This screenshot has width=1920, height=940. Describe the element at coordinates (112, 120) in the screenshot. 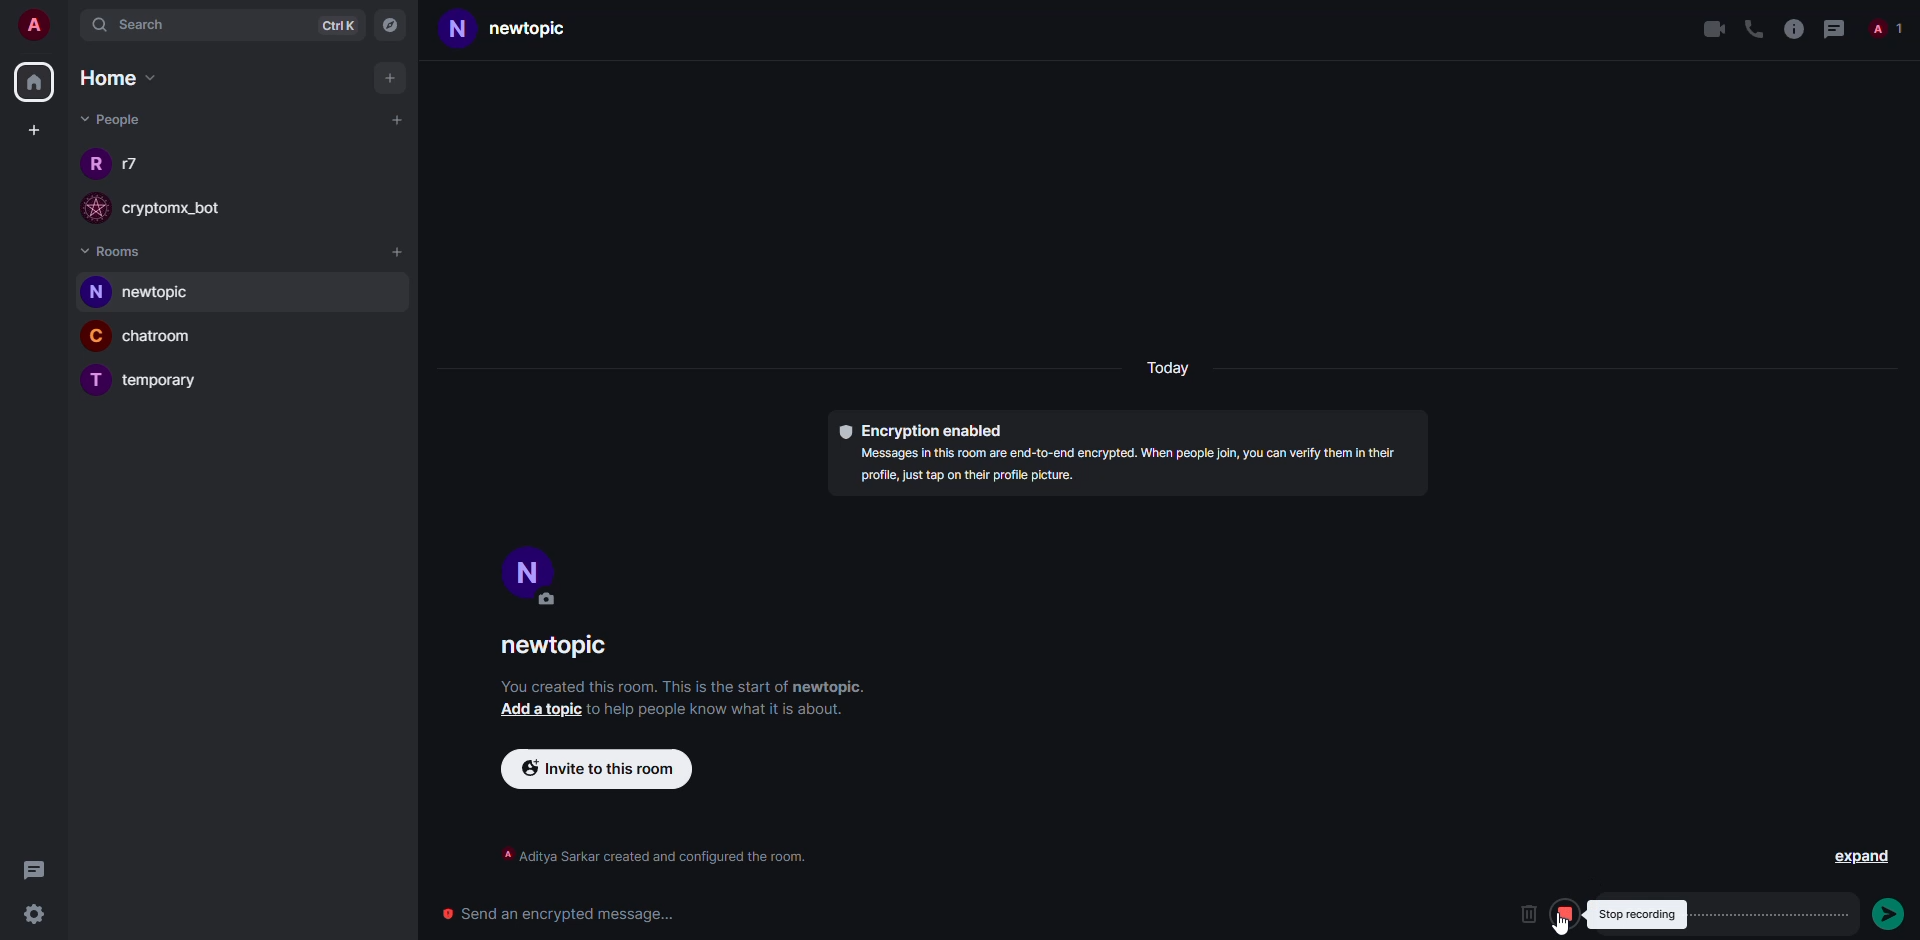

I see `people` at that location.